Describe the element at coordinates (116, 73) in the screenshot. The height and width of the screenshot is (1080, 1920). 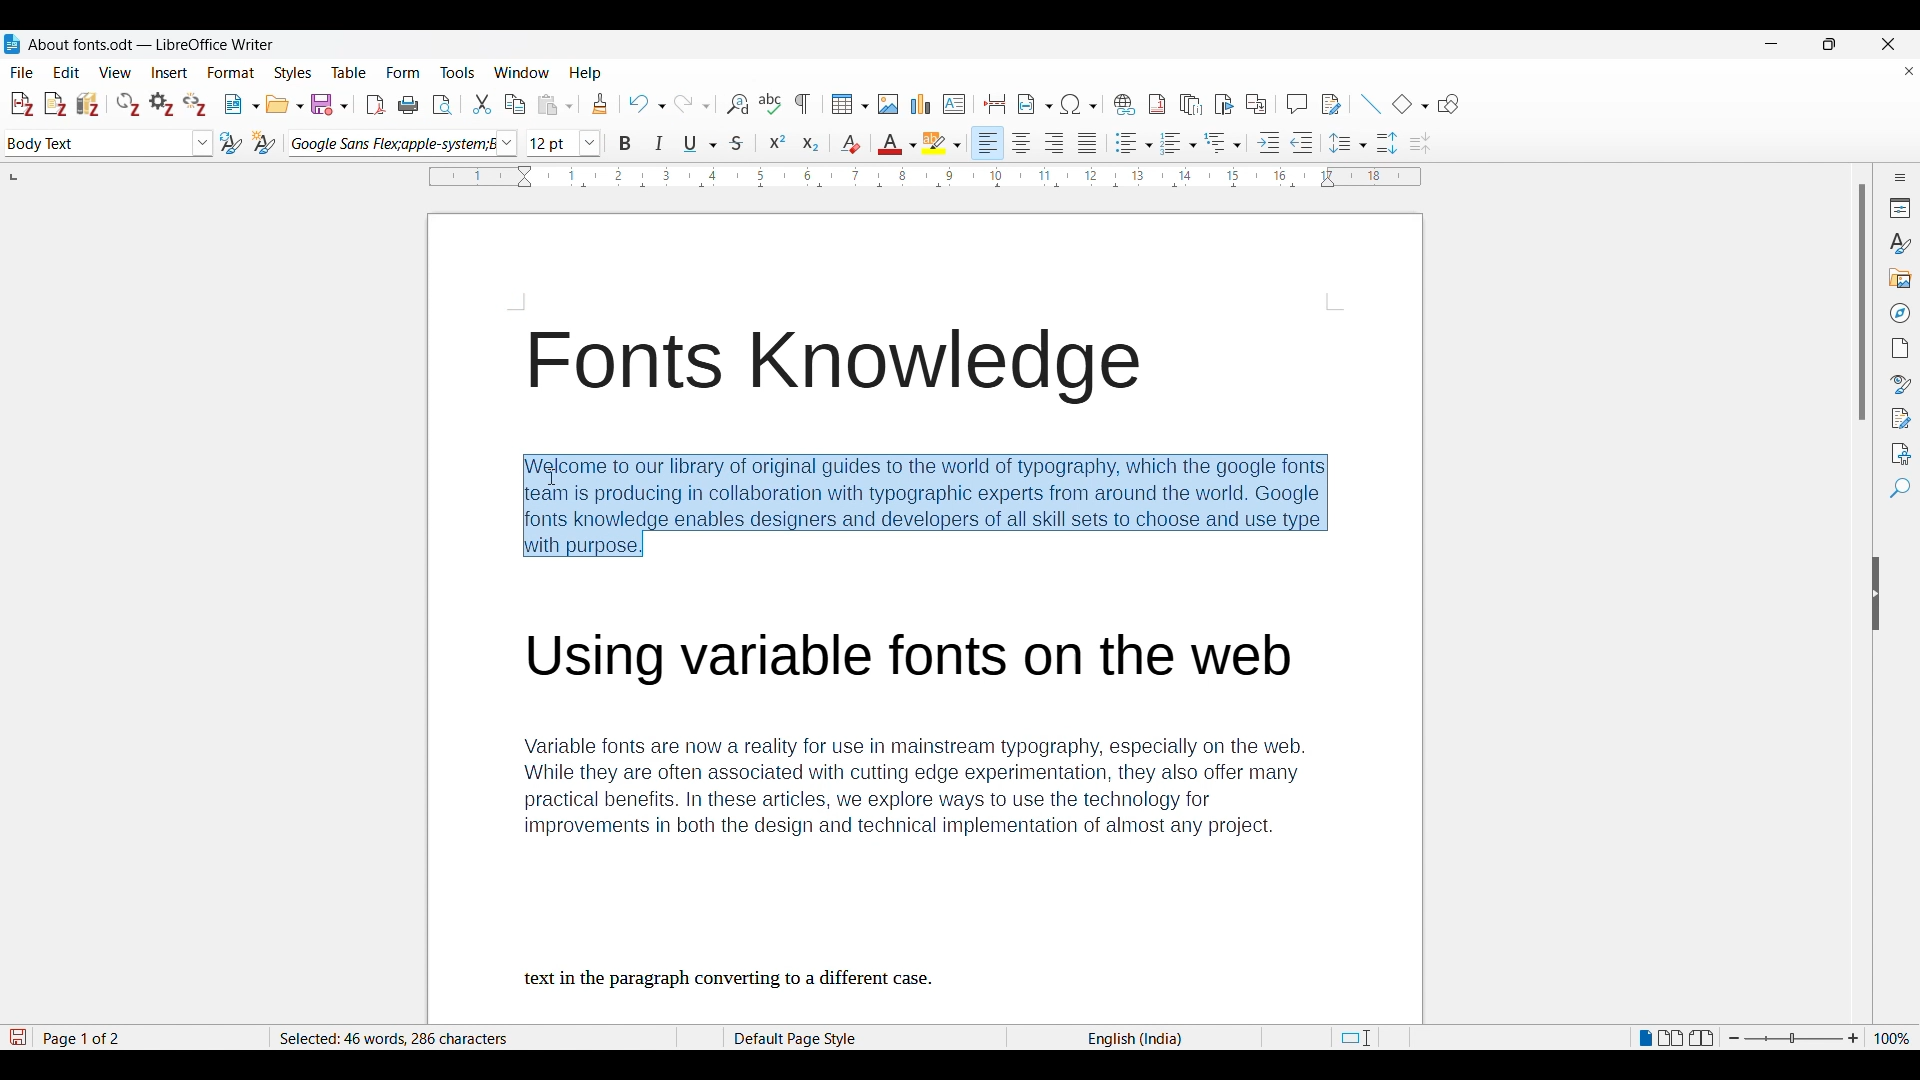
I see `View menu` at that location.